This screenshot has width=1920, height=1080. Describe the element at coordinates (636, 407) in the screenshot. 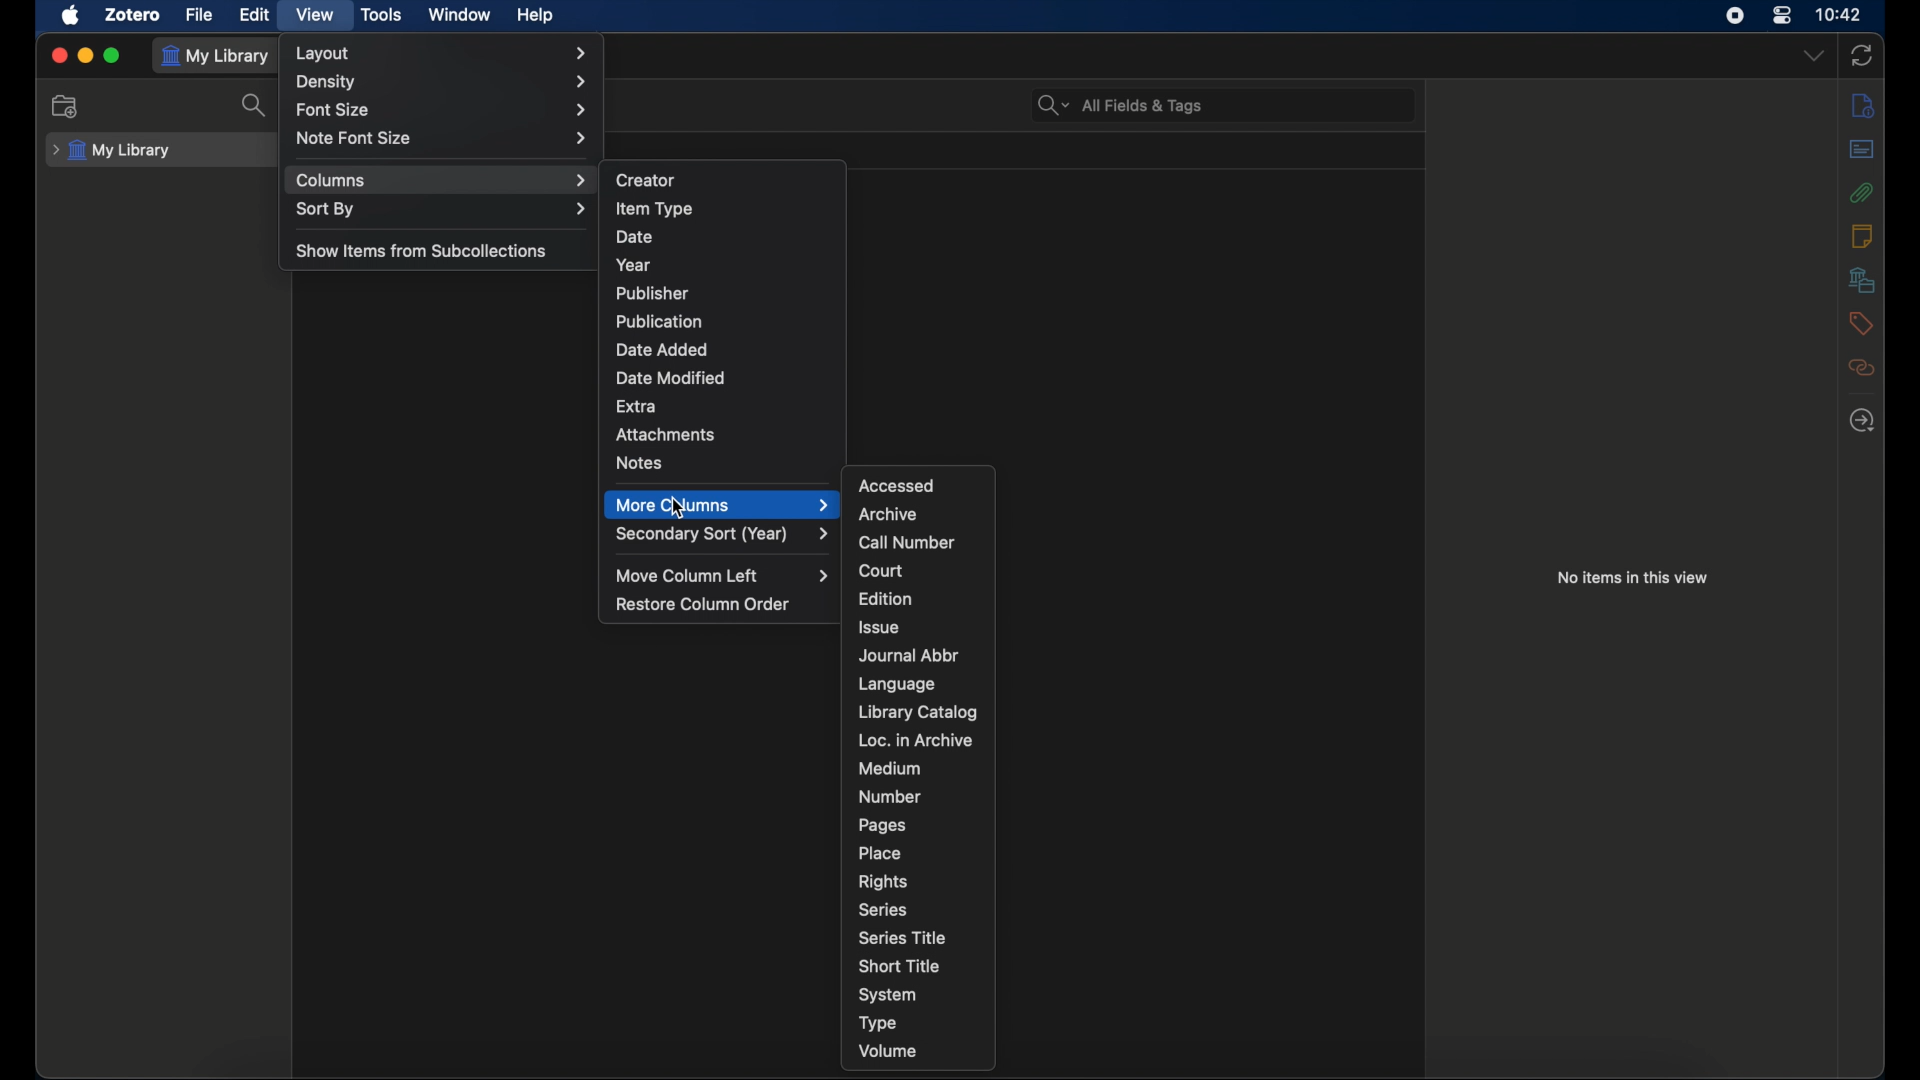

I see `extra` at that location.